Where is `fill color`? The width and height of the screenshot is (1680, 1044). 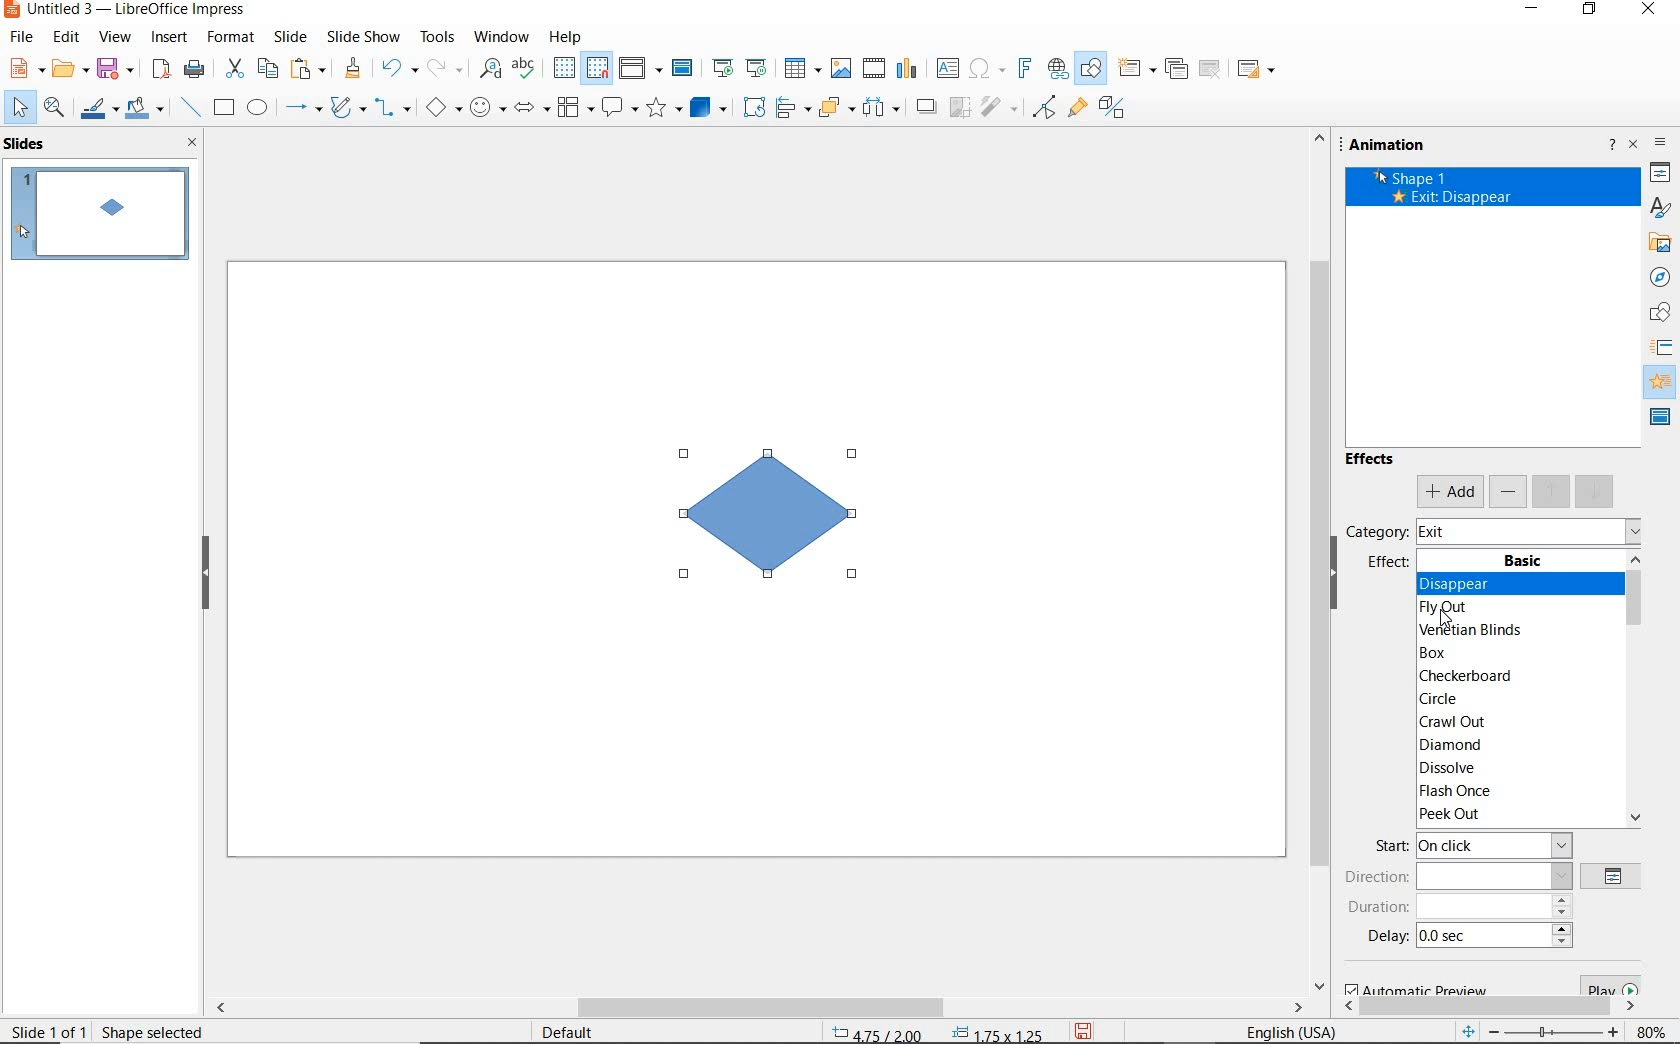 fill color is located at coordinates (145, 109).